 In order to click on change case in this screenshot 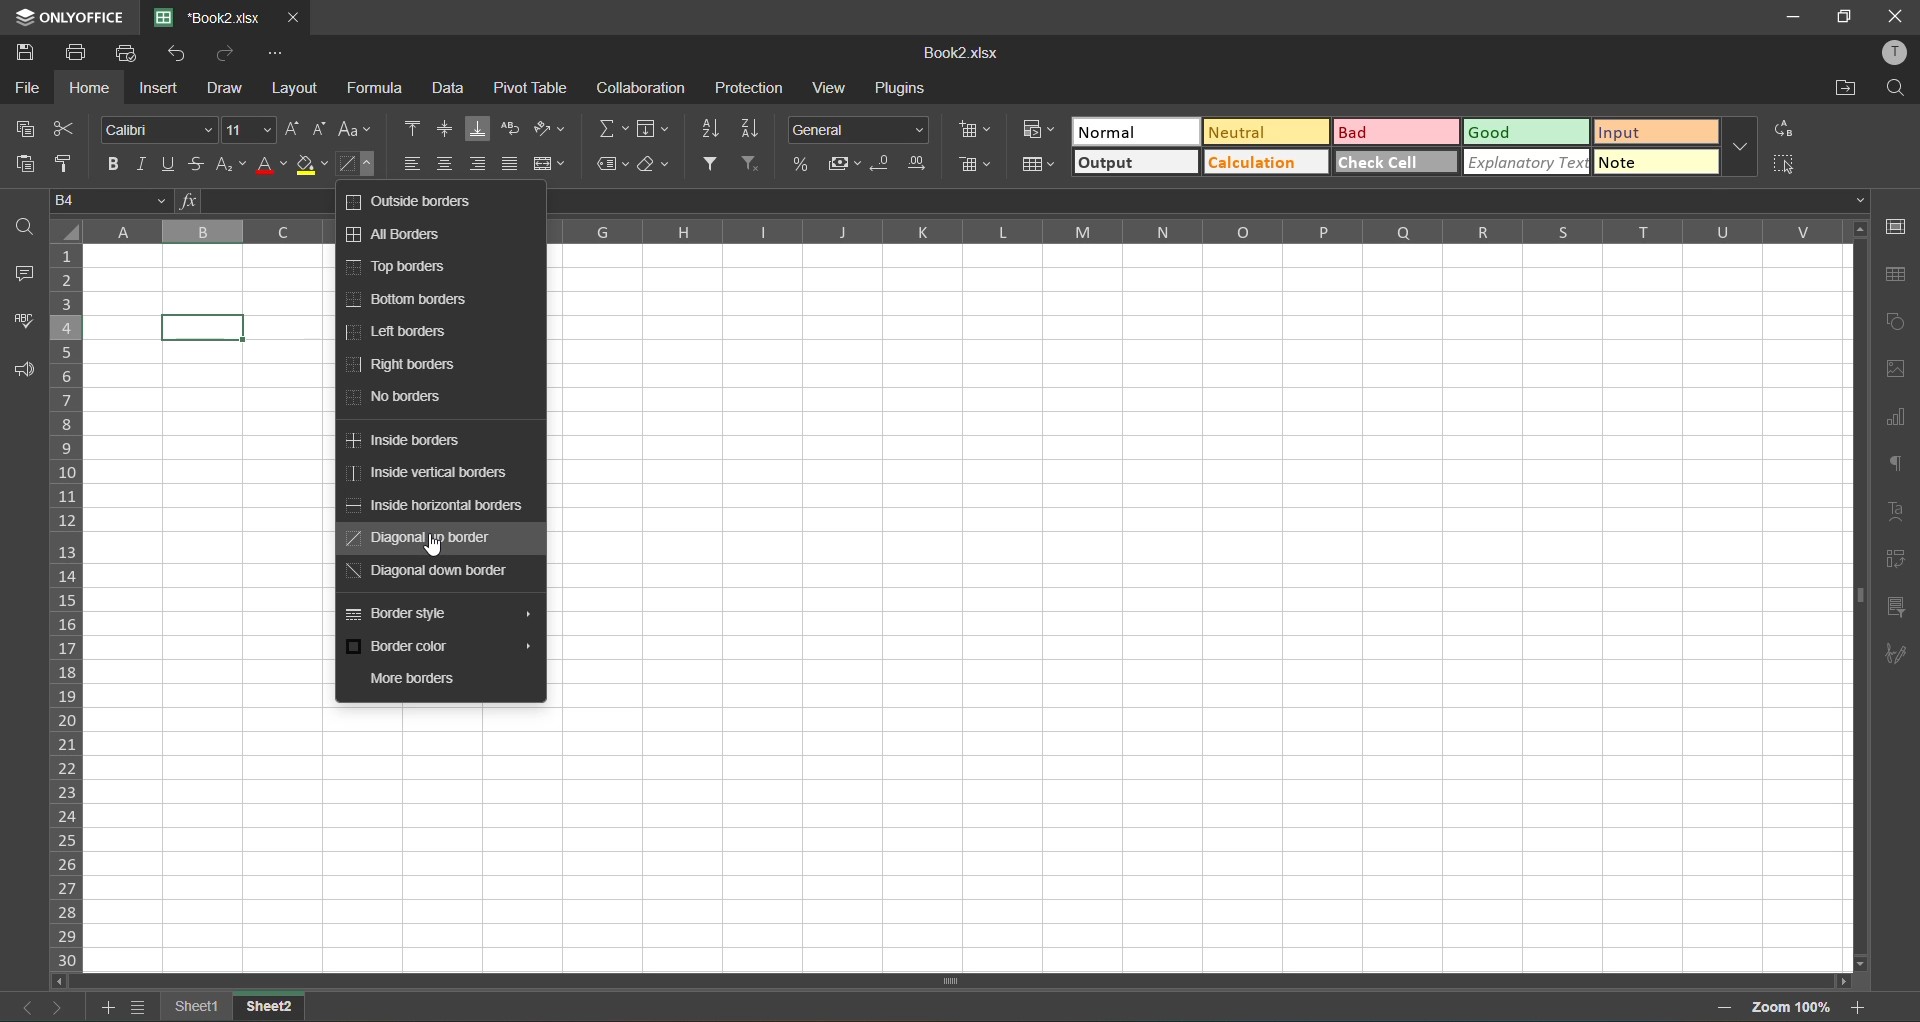, I will do `click(354, 131)`.